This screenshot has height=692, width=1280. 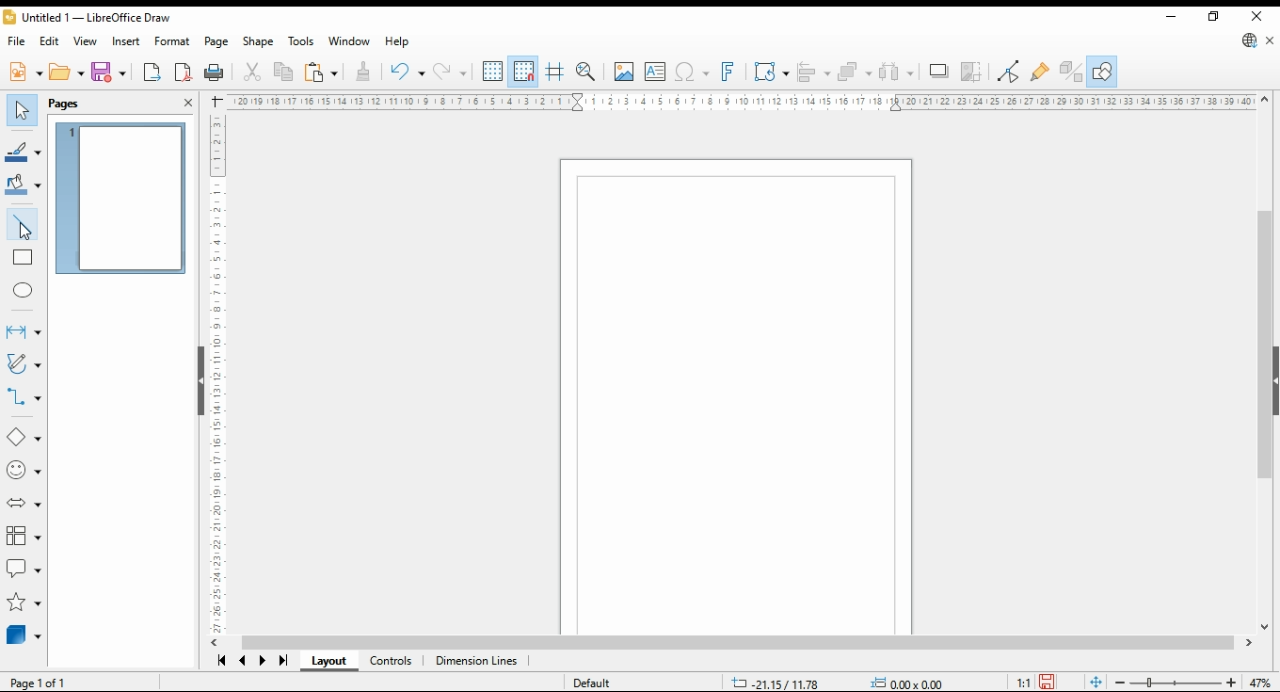 What do you see at coordinates (1270, 41) in the screenshot?
I see `close document` at bounding box center [1270, 41].